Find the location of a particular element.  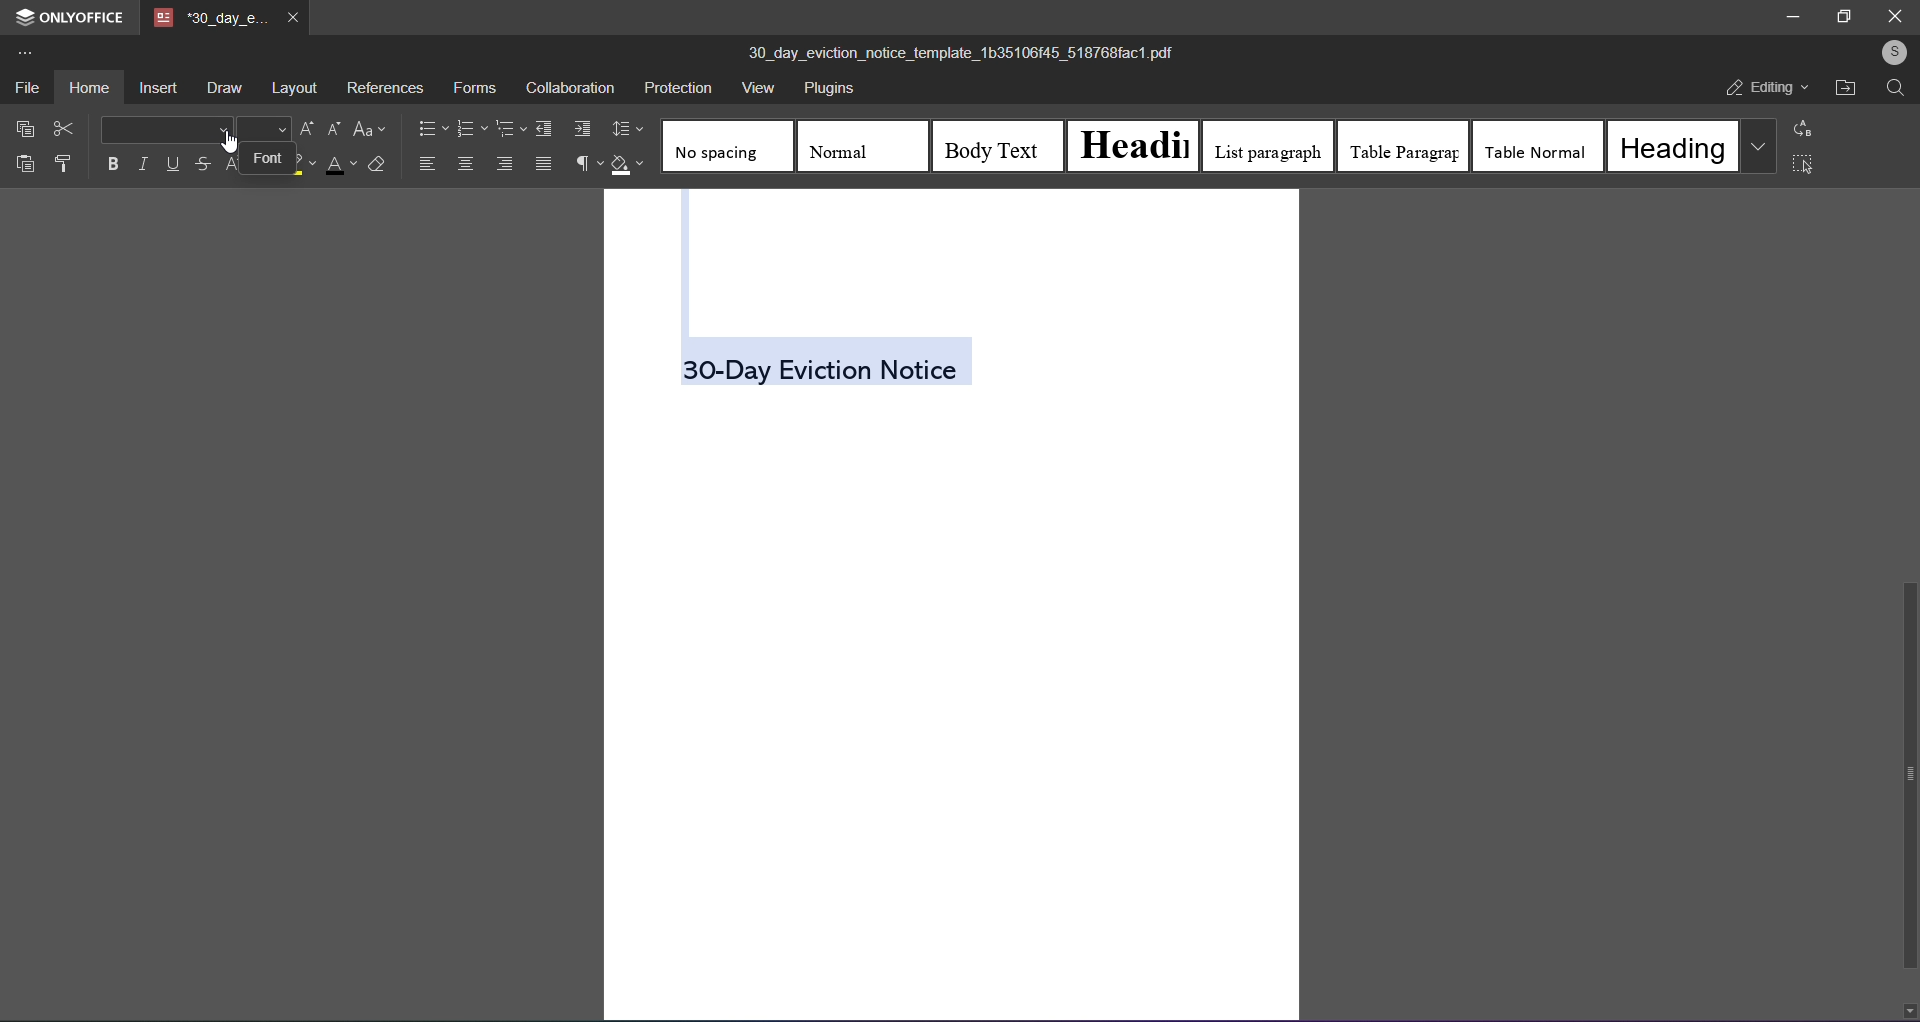

user is located at coordinates (1895, 53).